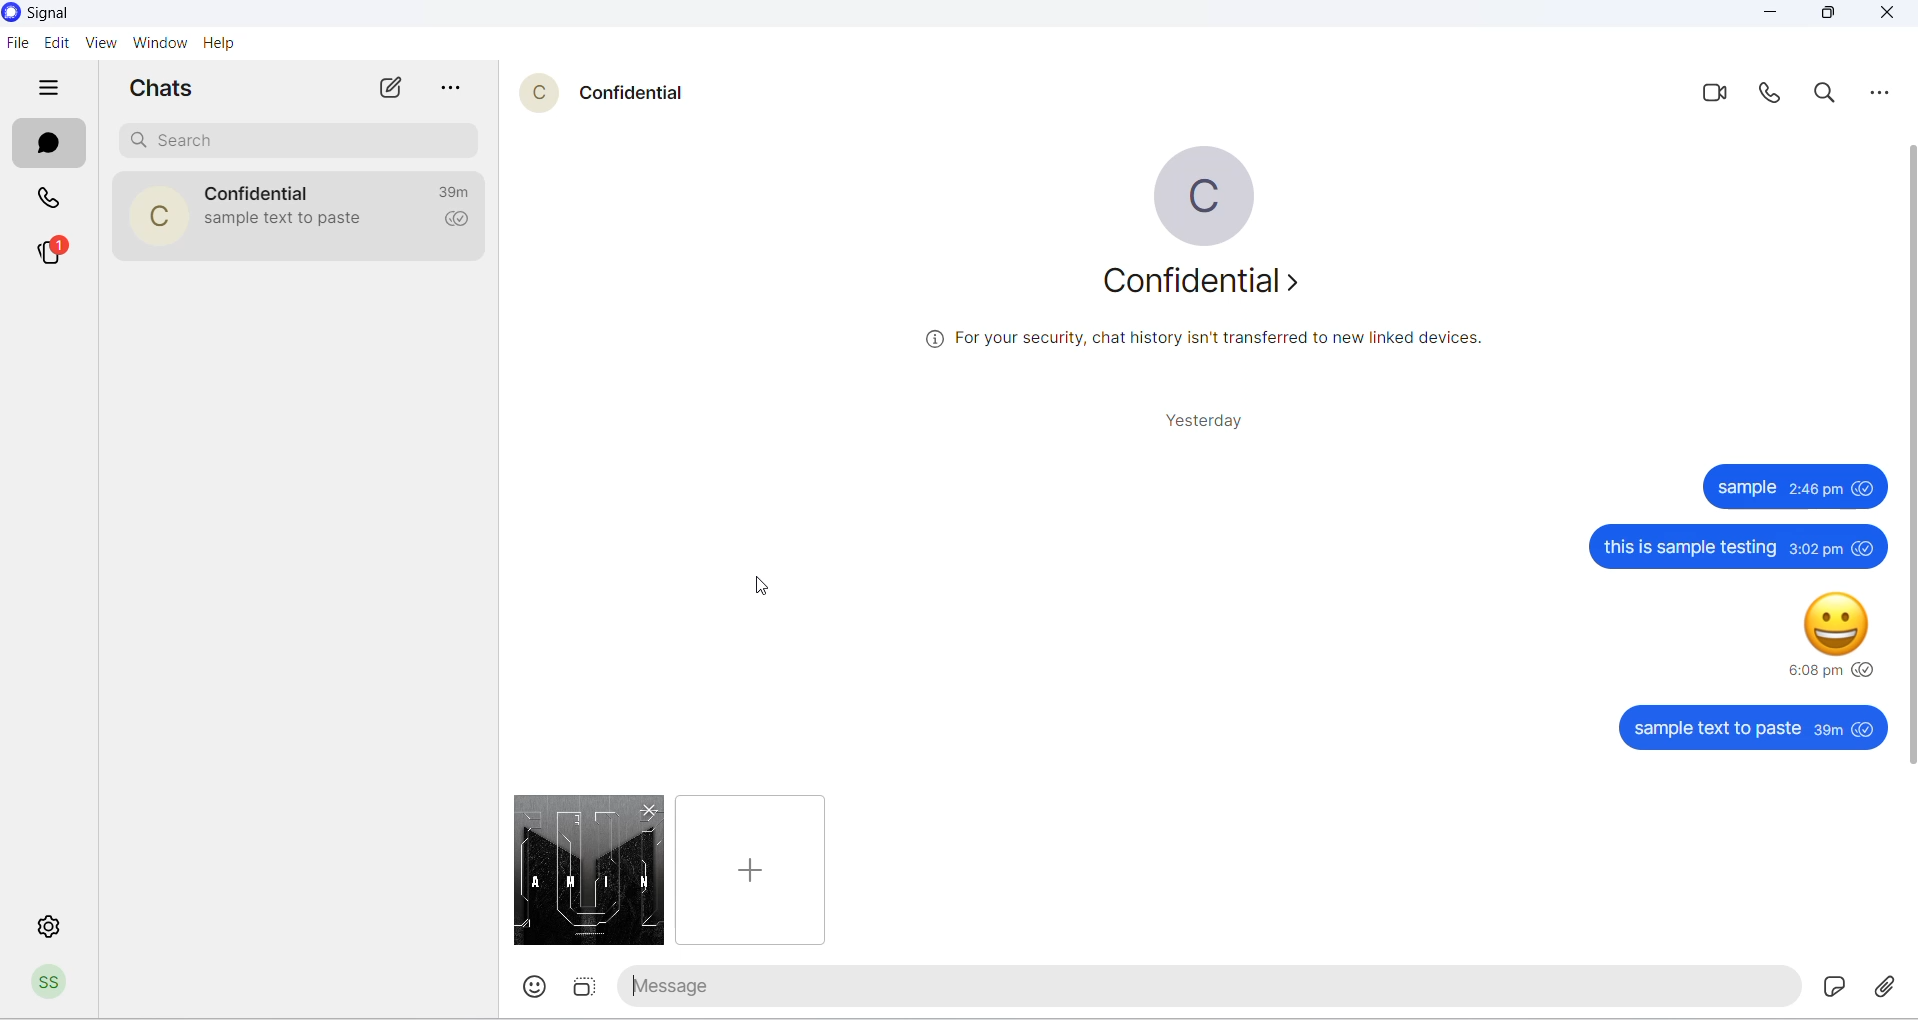  What do you see at coordinates (641, 90) in the screenshot?
I see `contact name` at bounding box center [641, 90].